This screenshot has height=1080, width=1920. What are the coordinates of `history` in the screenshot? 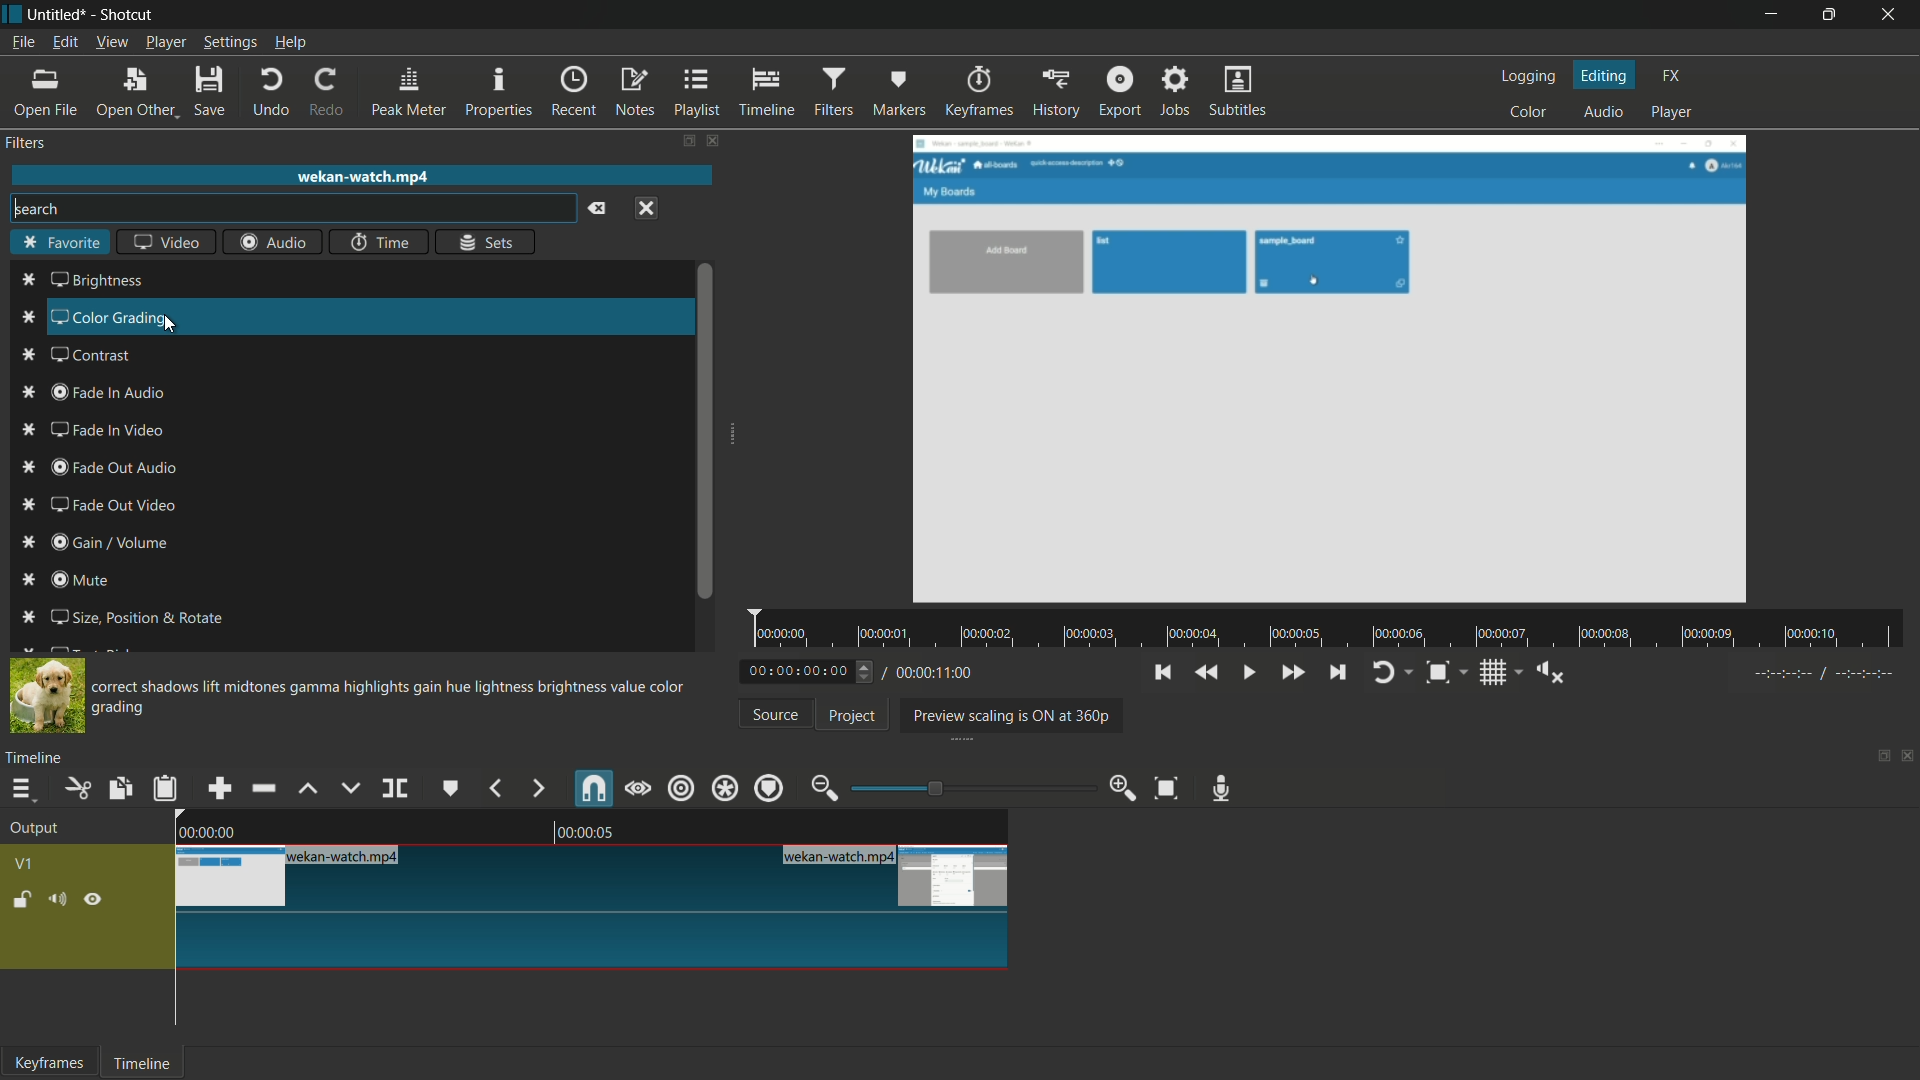 It's located at (1053, 94).